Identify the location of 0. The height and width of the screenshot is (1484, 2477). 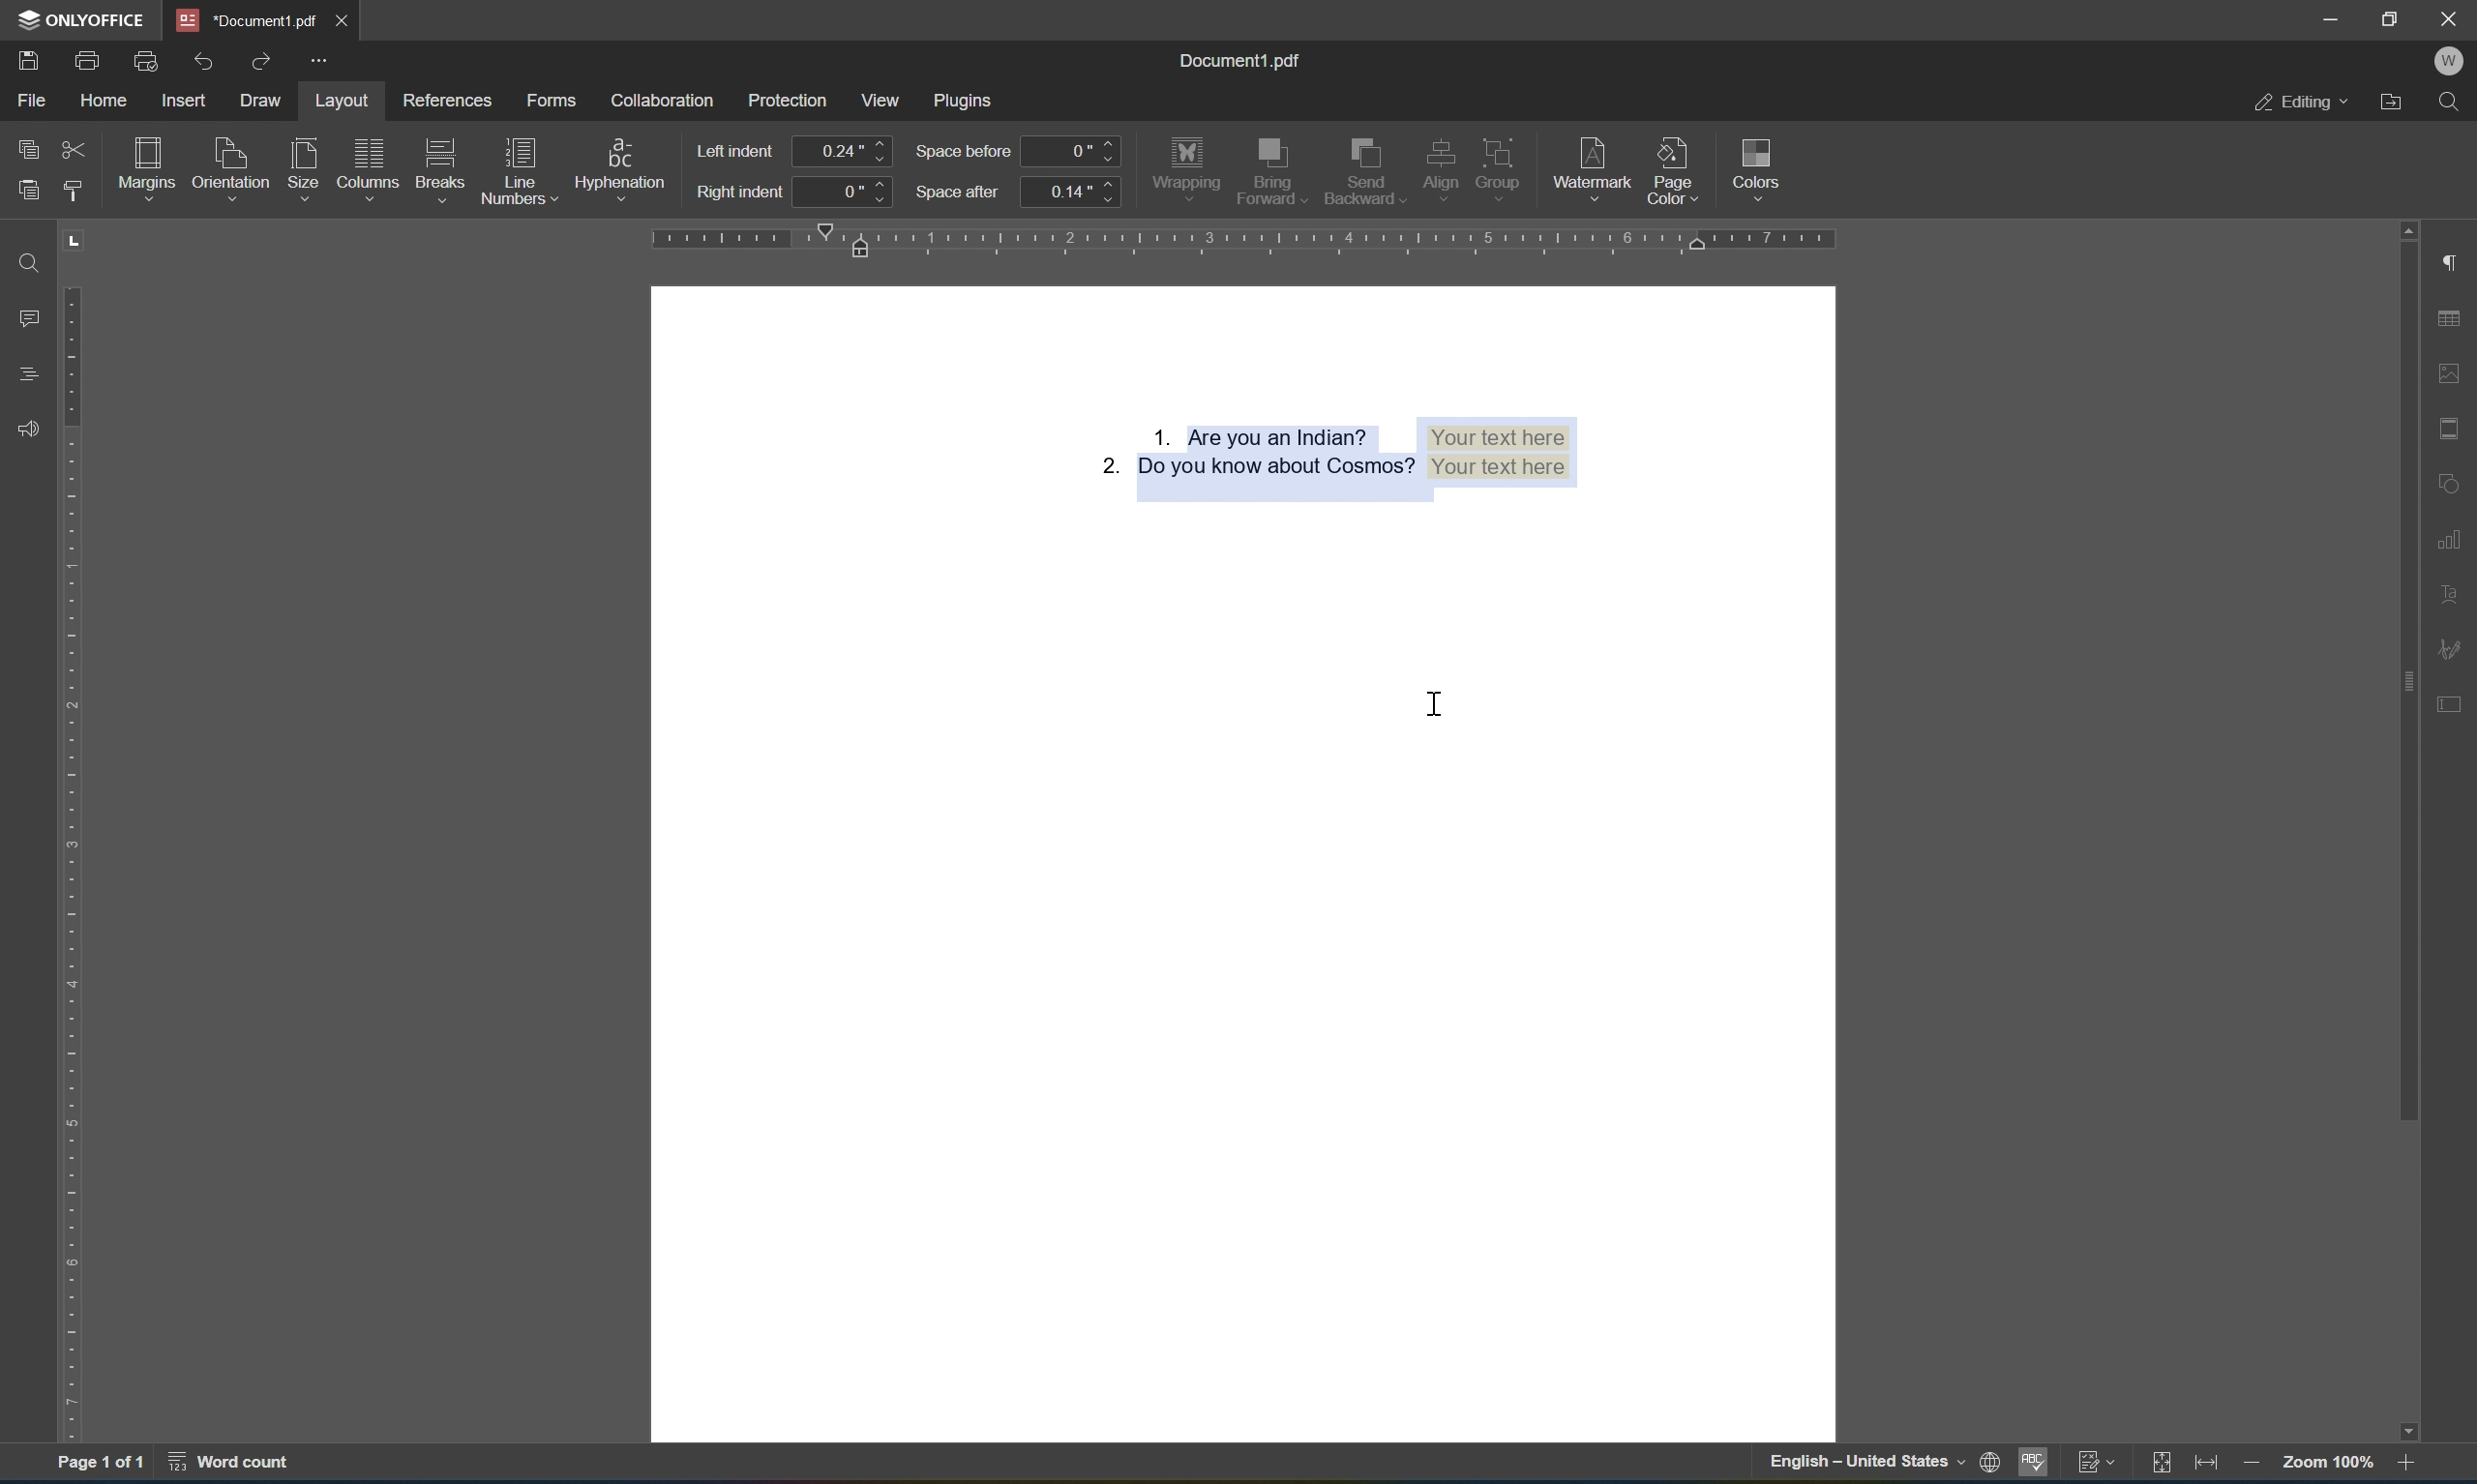
(849, 195).